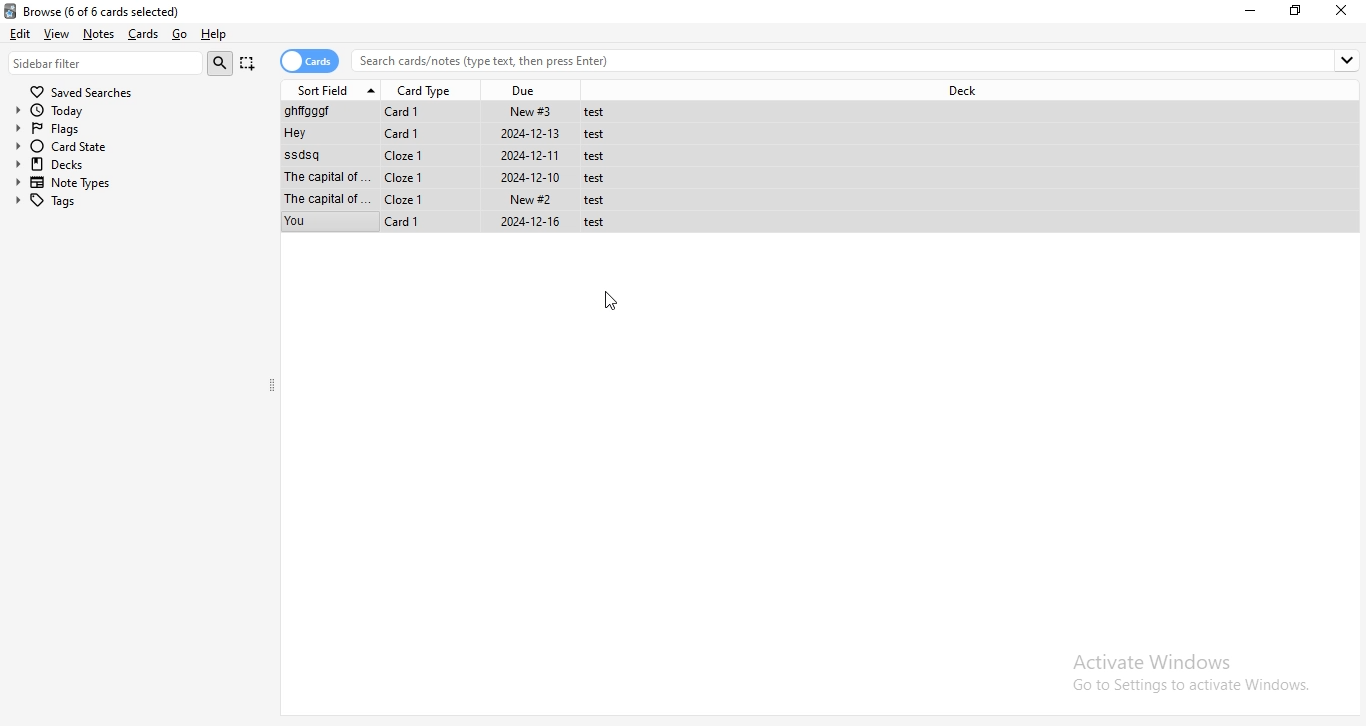 The height and width of the screenshot is (726, 1366). Describe the element at coordinates (81, 91) in the screenshot. I see `saved searches` at that location.